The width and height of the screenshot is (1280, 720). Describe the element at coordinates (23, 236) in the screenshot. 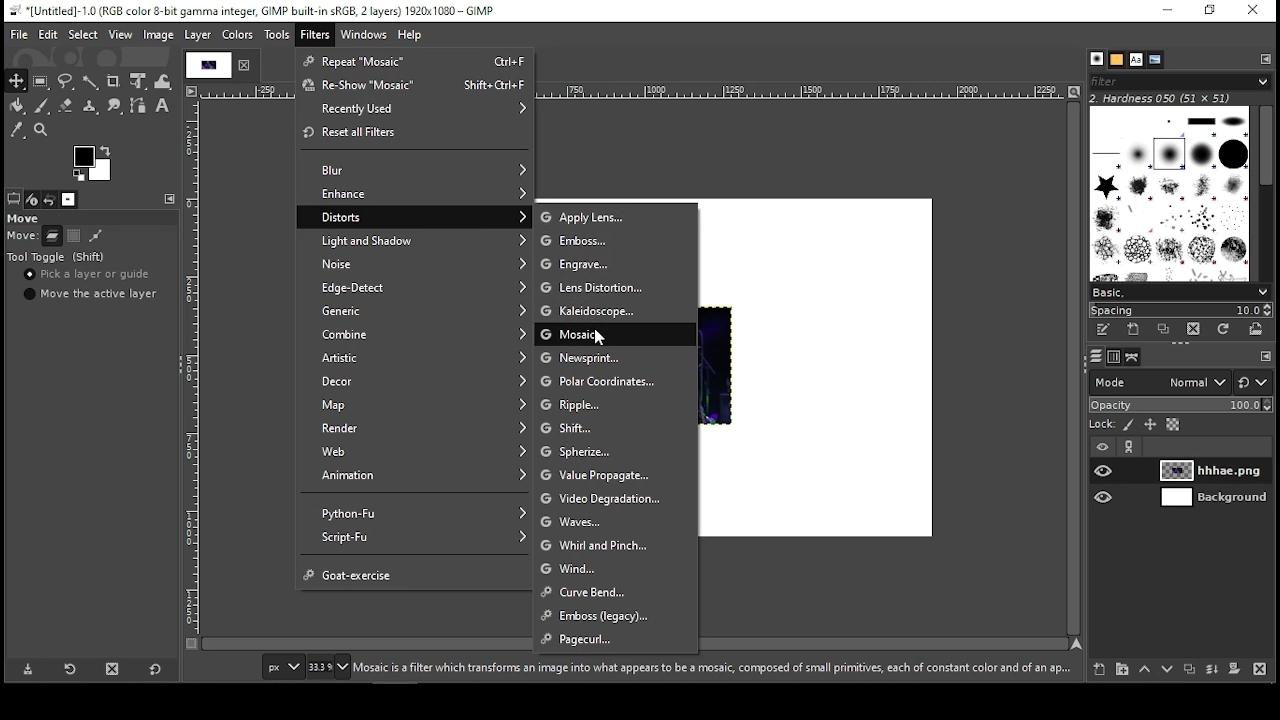

I see `move` at that location.